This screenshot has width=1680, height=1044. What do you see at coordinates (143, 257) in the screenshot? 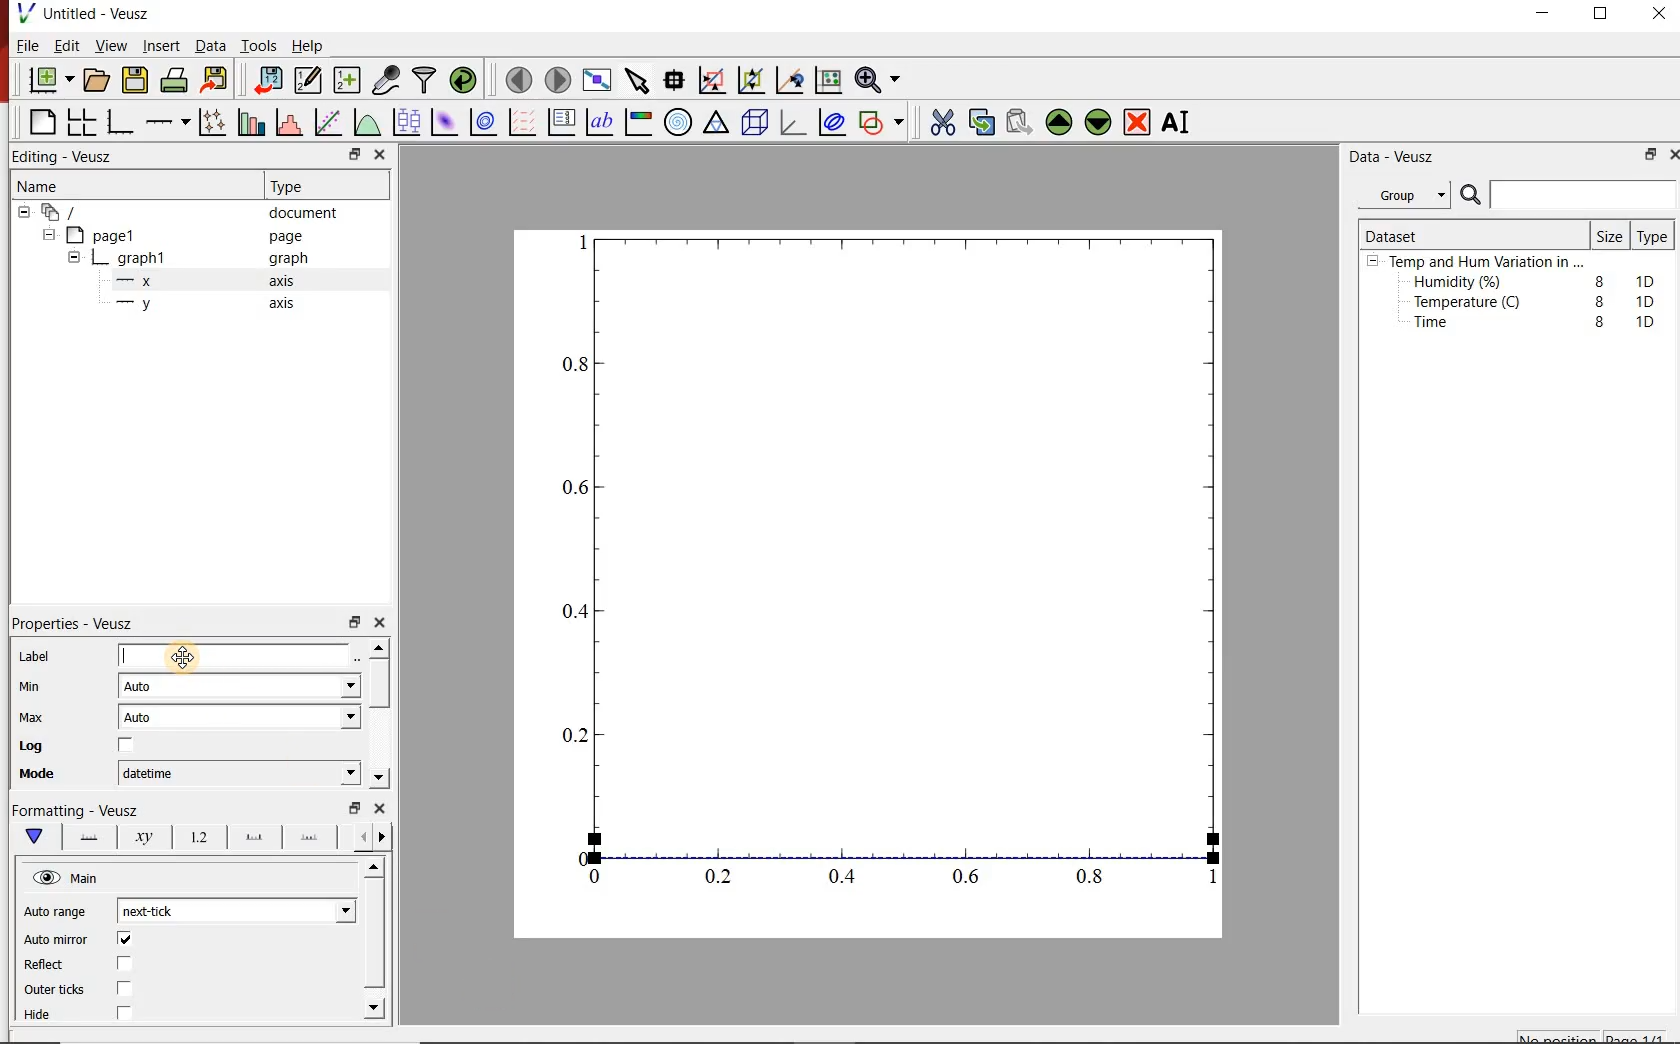
I see `graph` at bounding box center [143, 257].